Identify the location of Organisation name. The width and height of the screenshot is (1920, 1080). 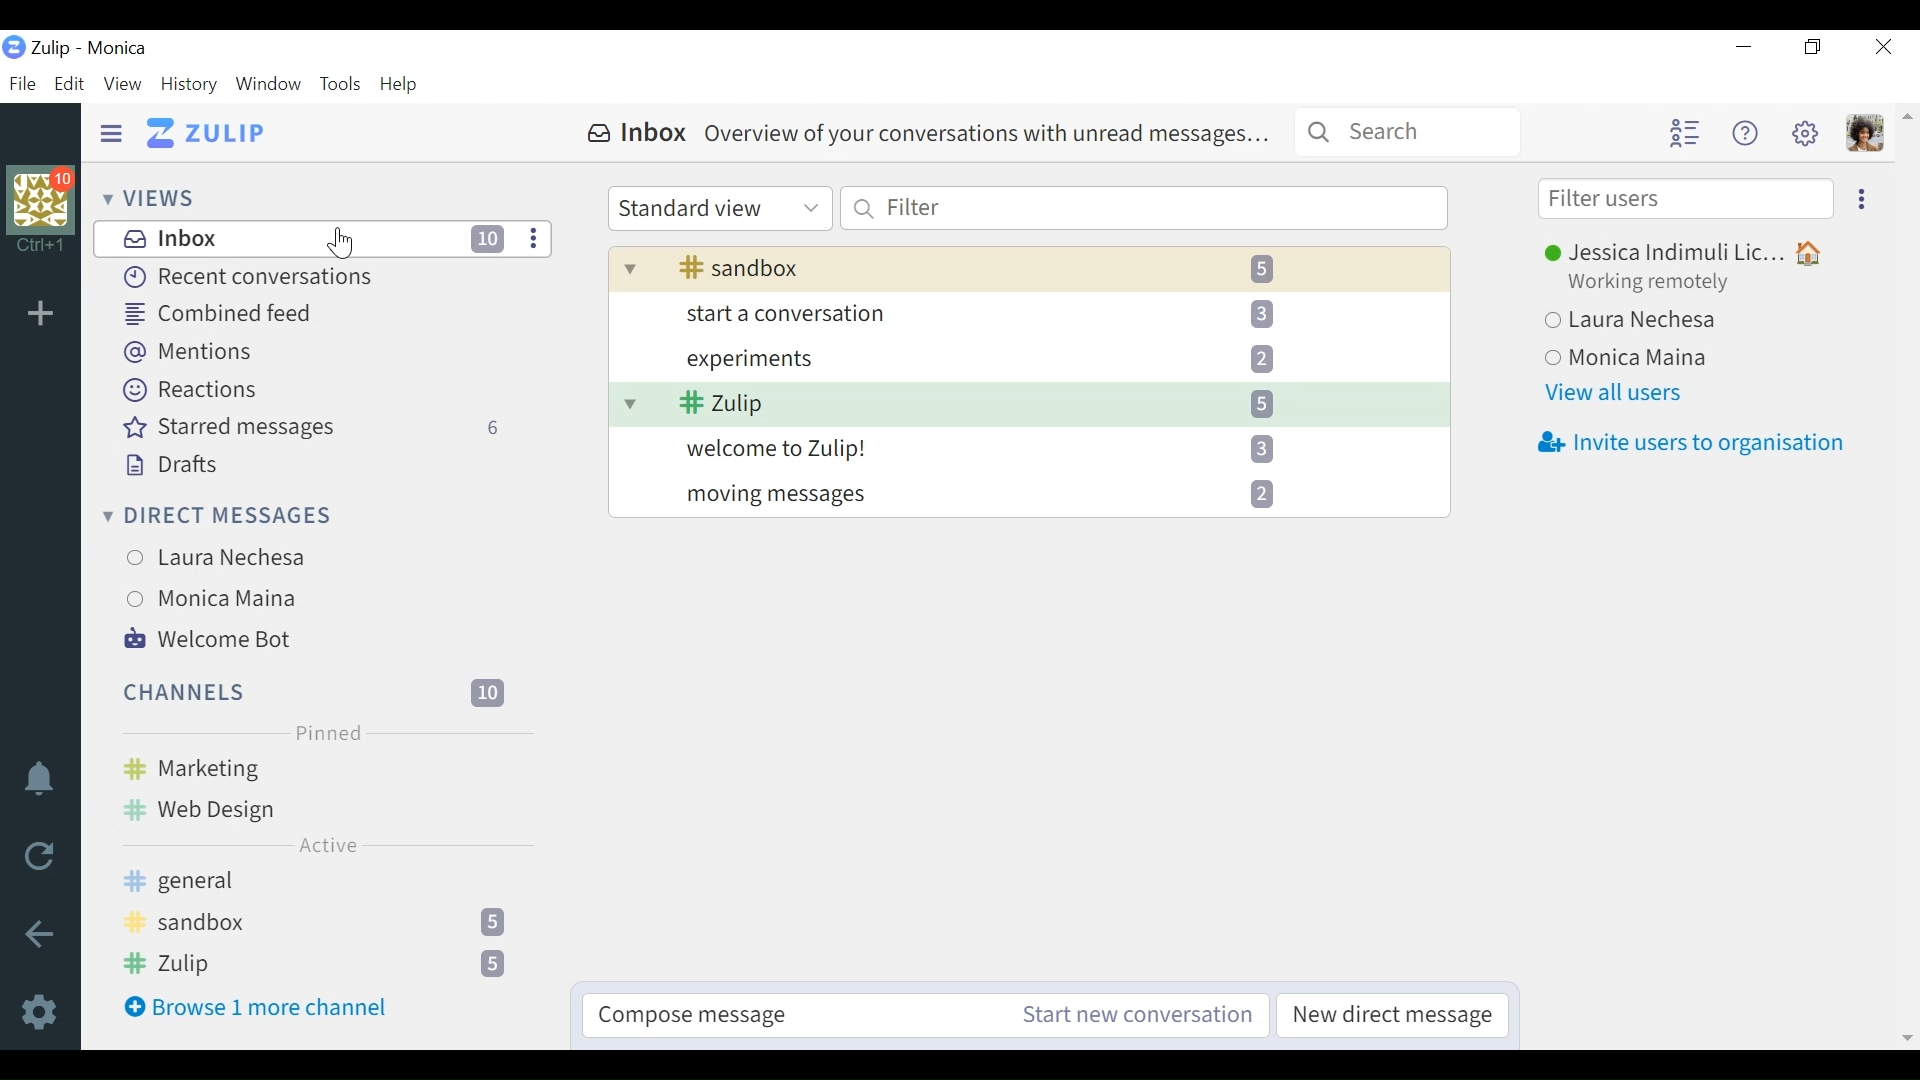
(116, 48).